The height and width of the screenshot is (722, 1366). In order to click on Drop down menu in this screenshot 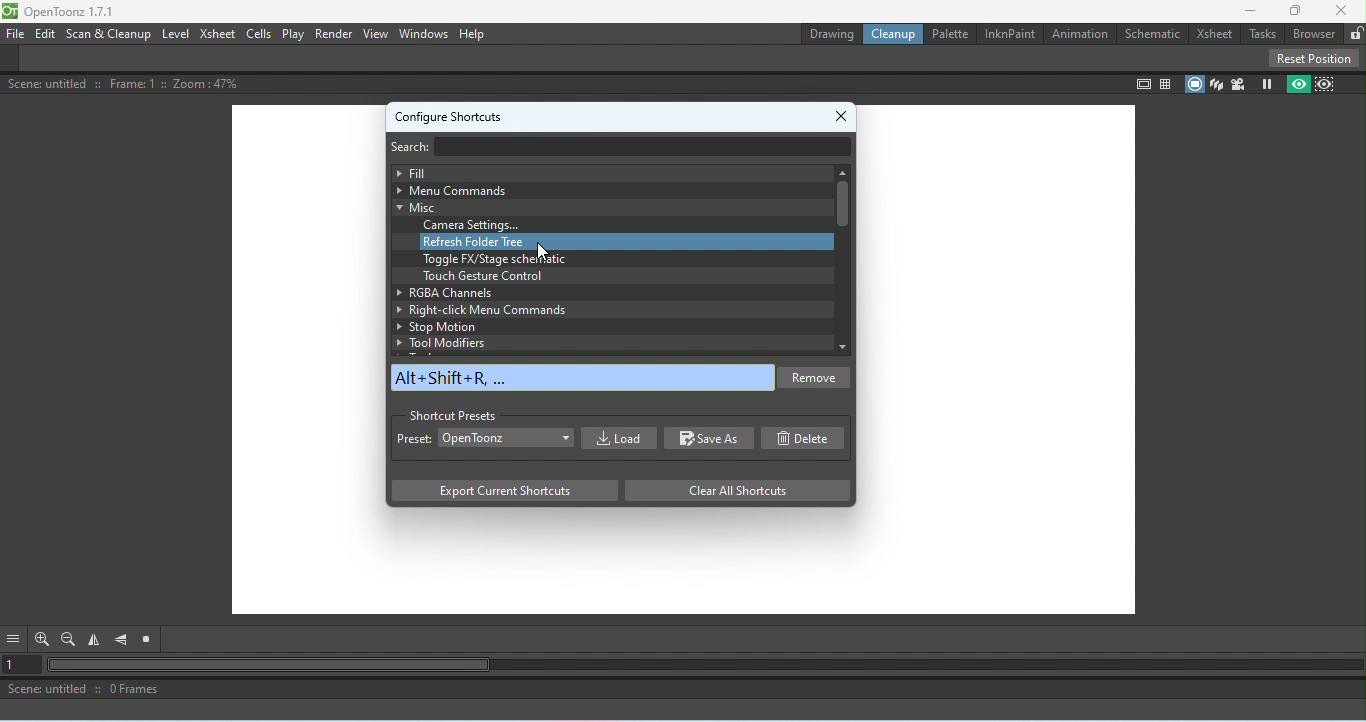, I will do `click(507, 436)`.